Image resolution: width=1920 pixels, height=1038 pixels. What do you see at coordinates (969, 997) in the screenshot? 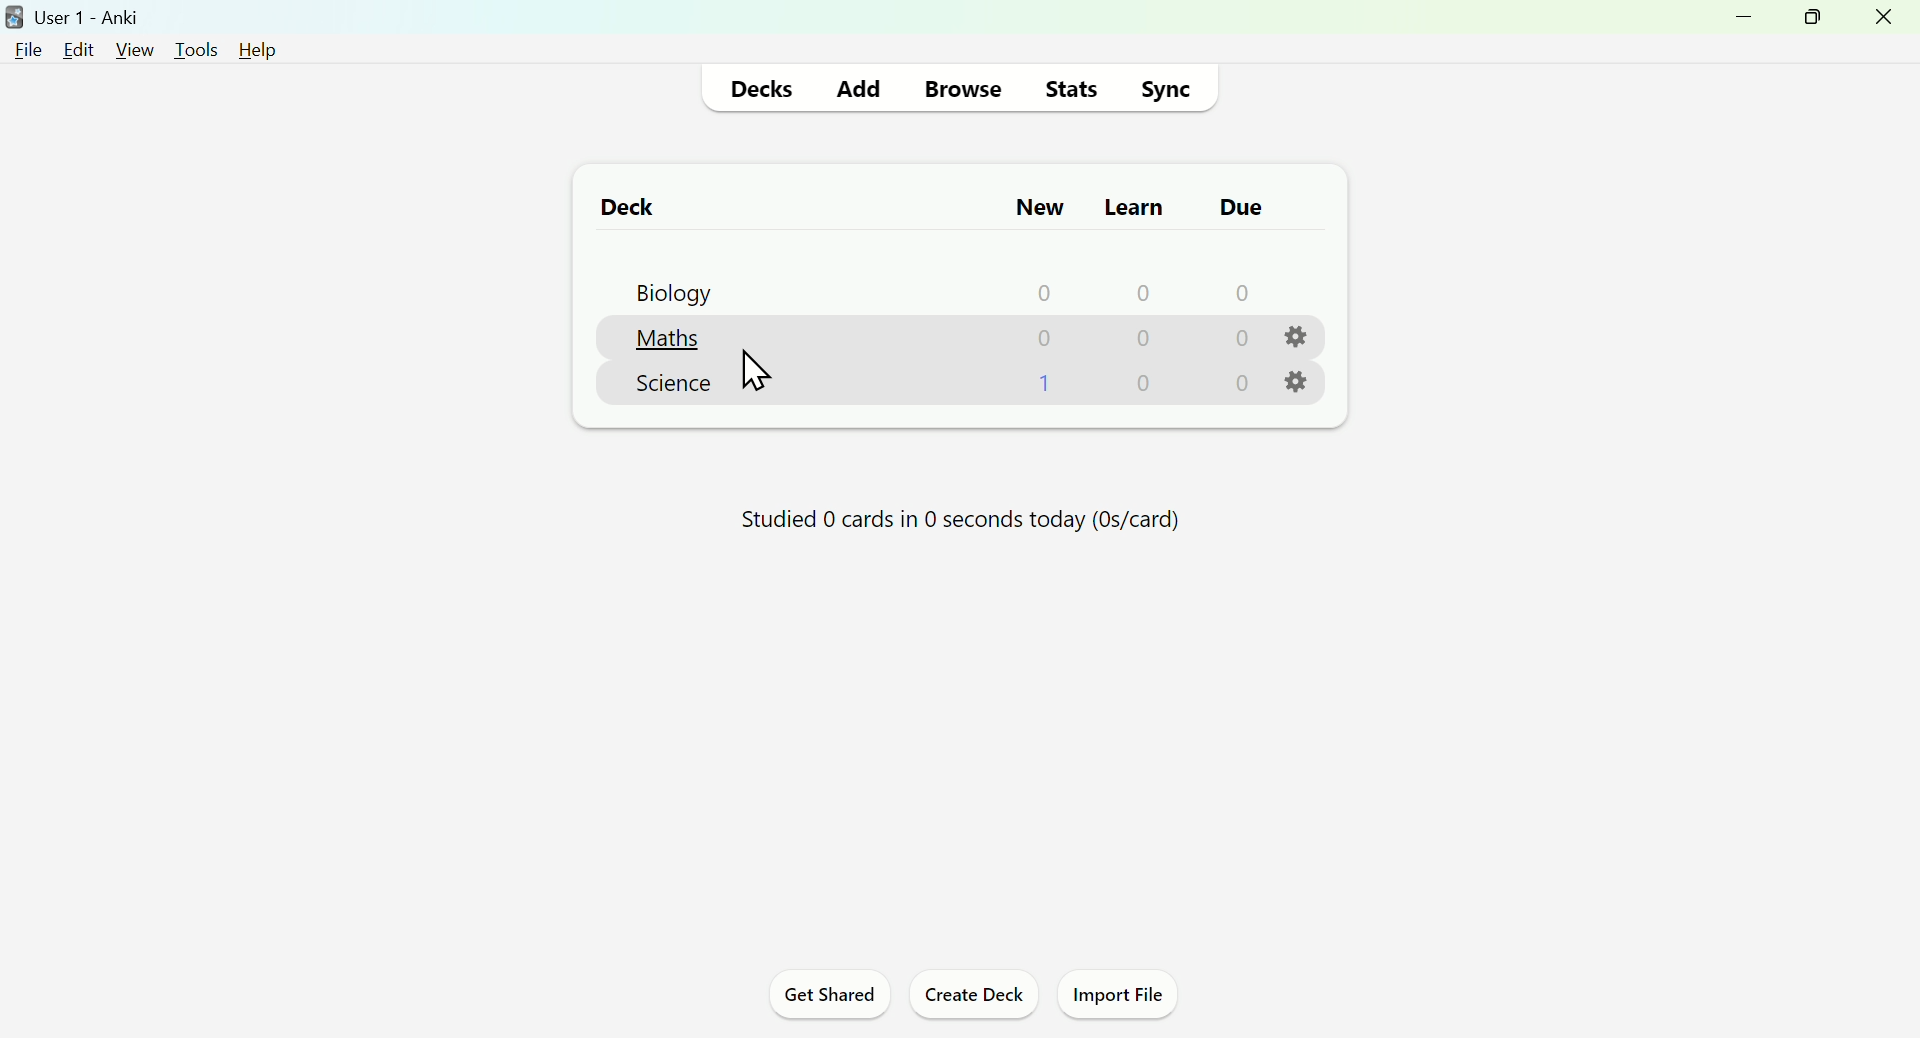
I see `Create Deck` at bounding box center [969, 997].